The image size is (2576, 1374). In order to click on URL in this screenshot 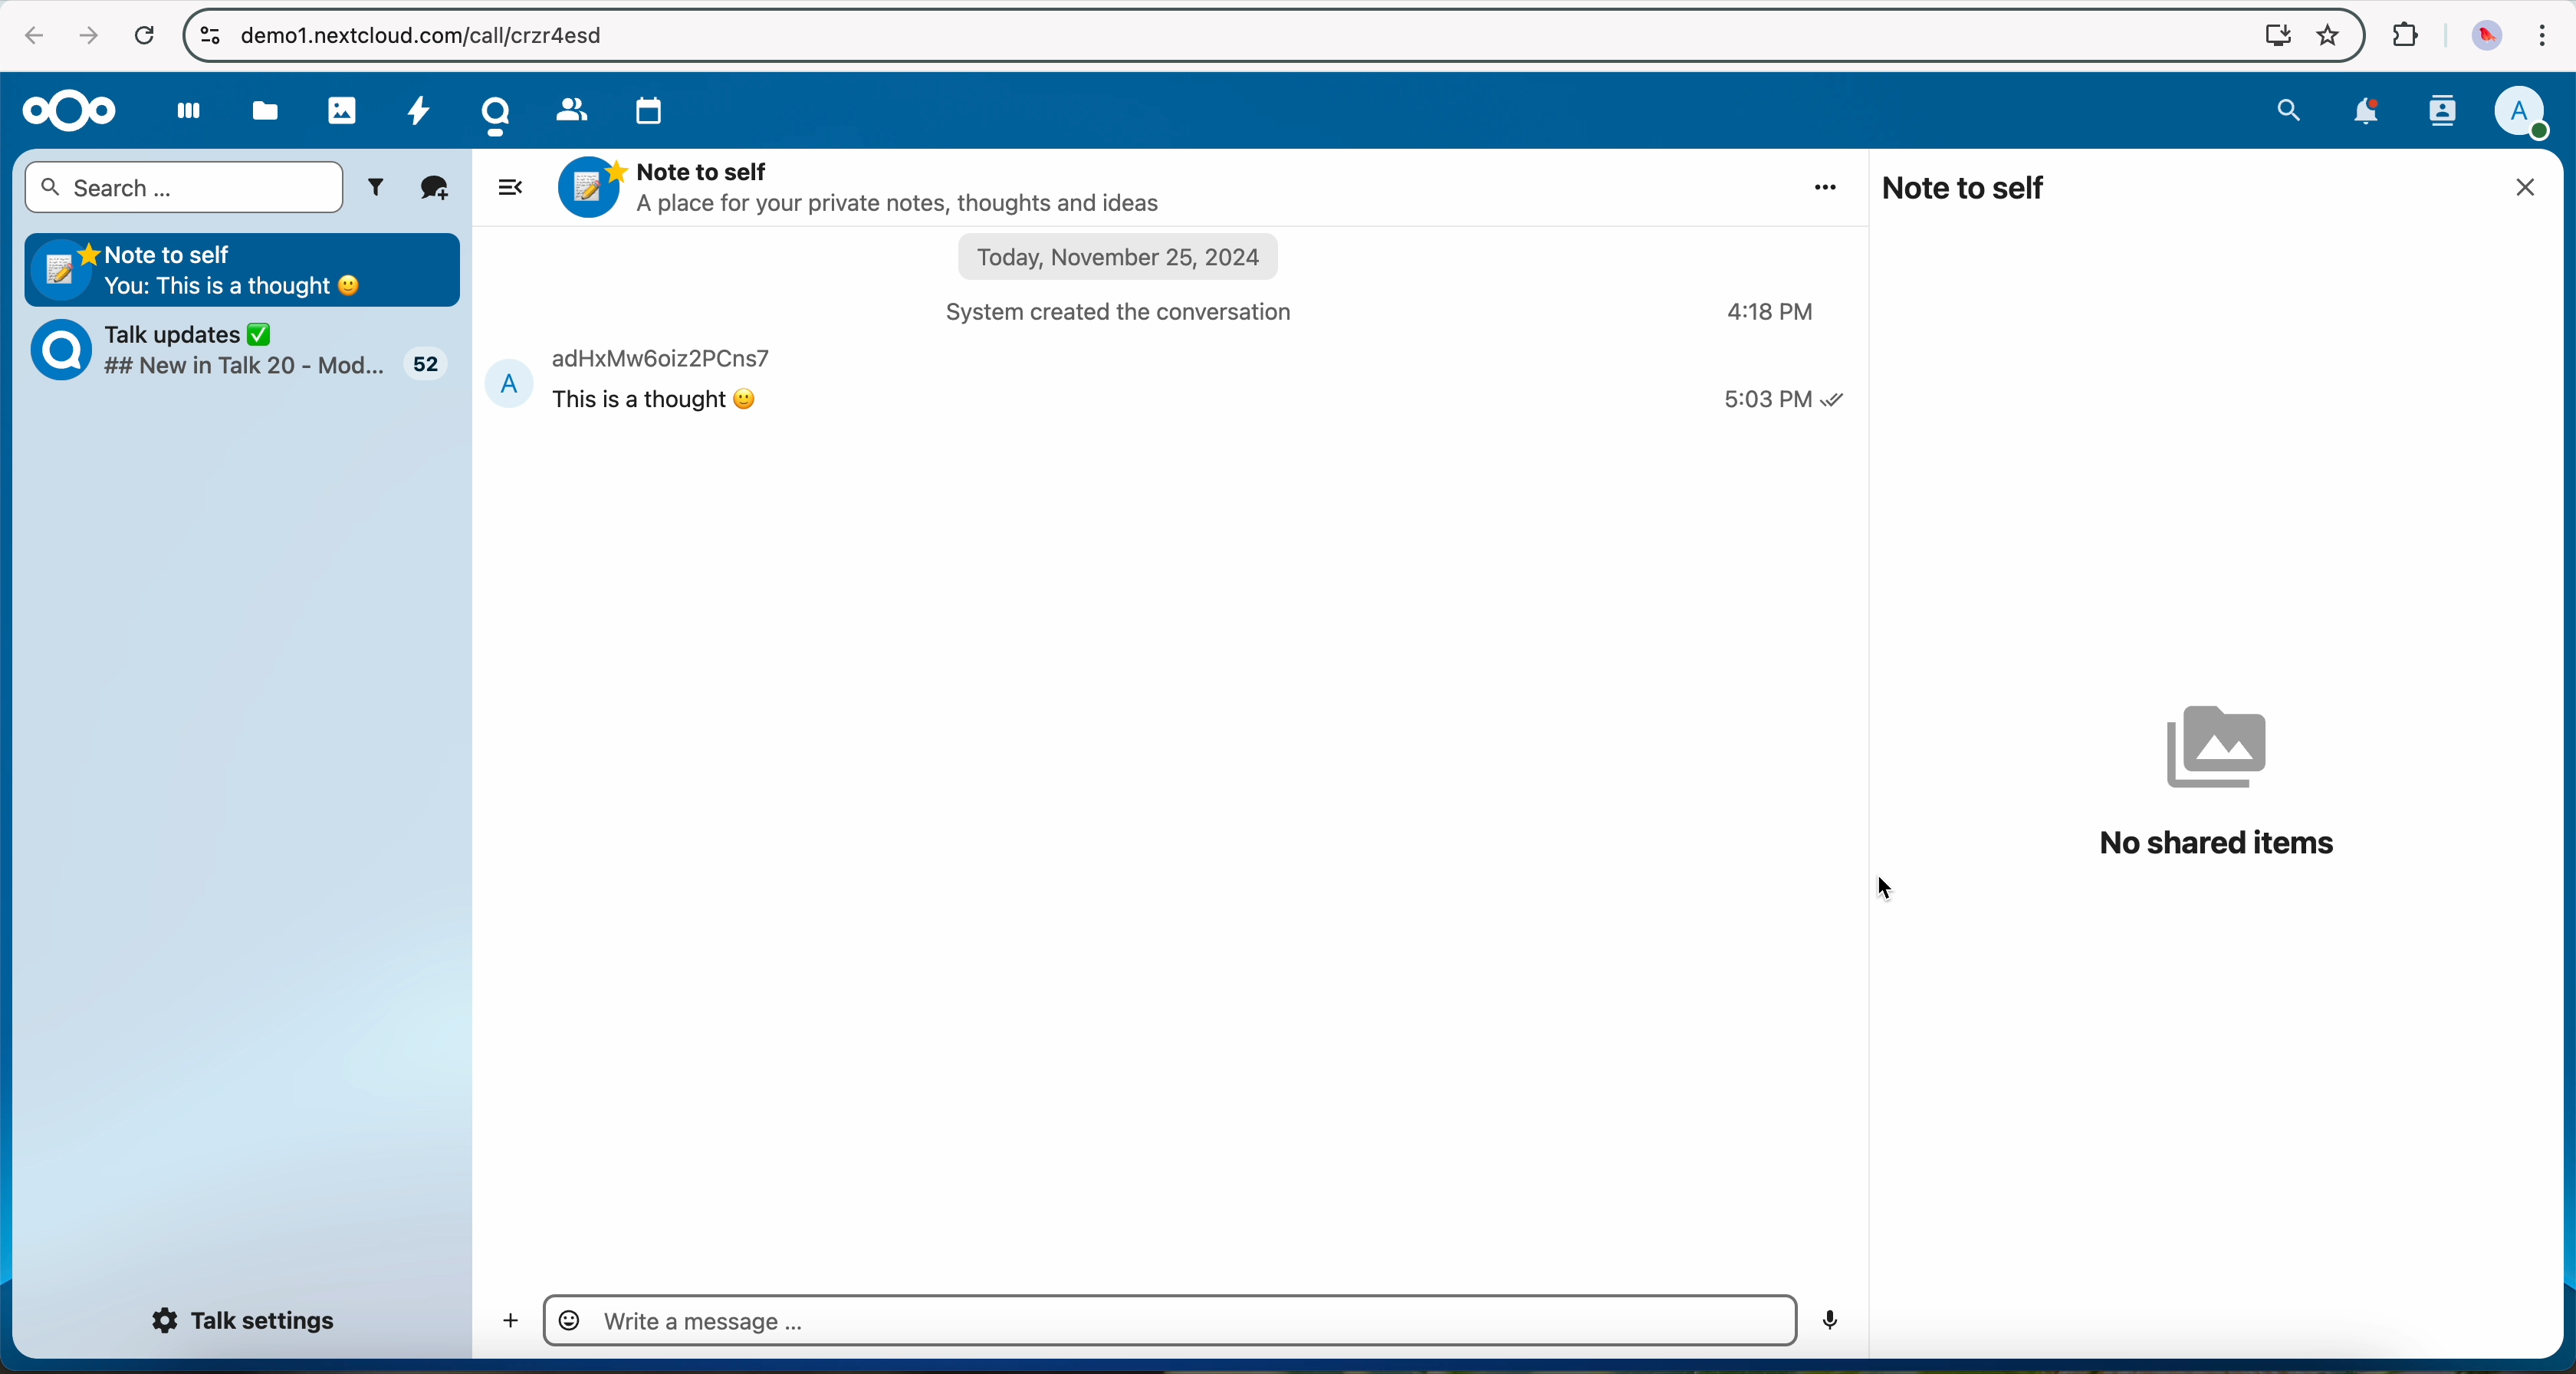, I will do `click(444, 34)`.